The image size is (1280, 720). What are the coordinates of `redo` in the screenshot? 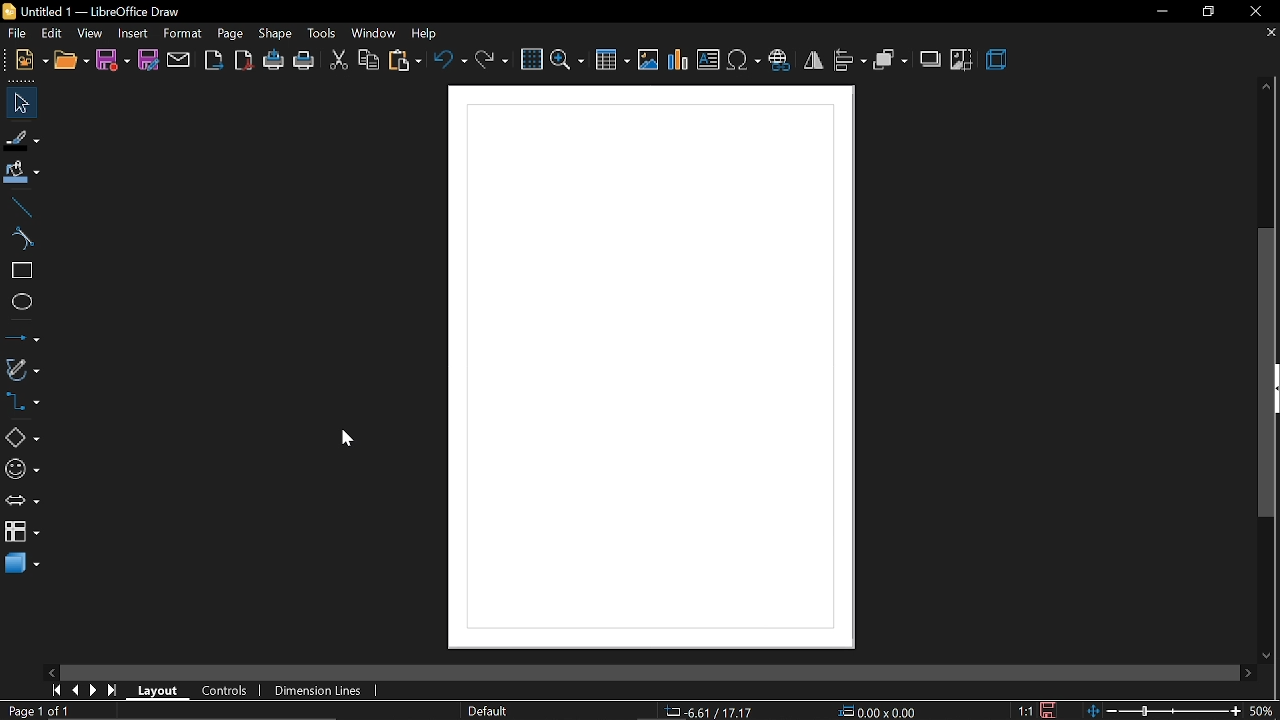 It's located at (494, 62).